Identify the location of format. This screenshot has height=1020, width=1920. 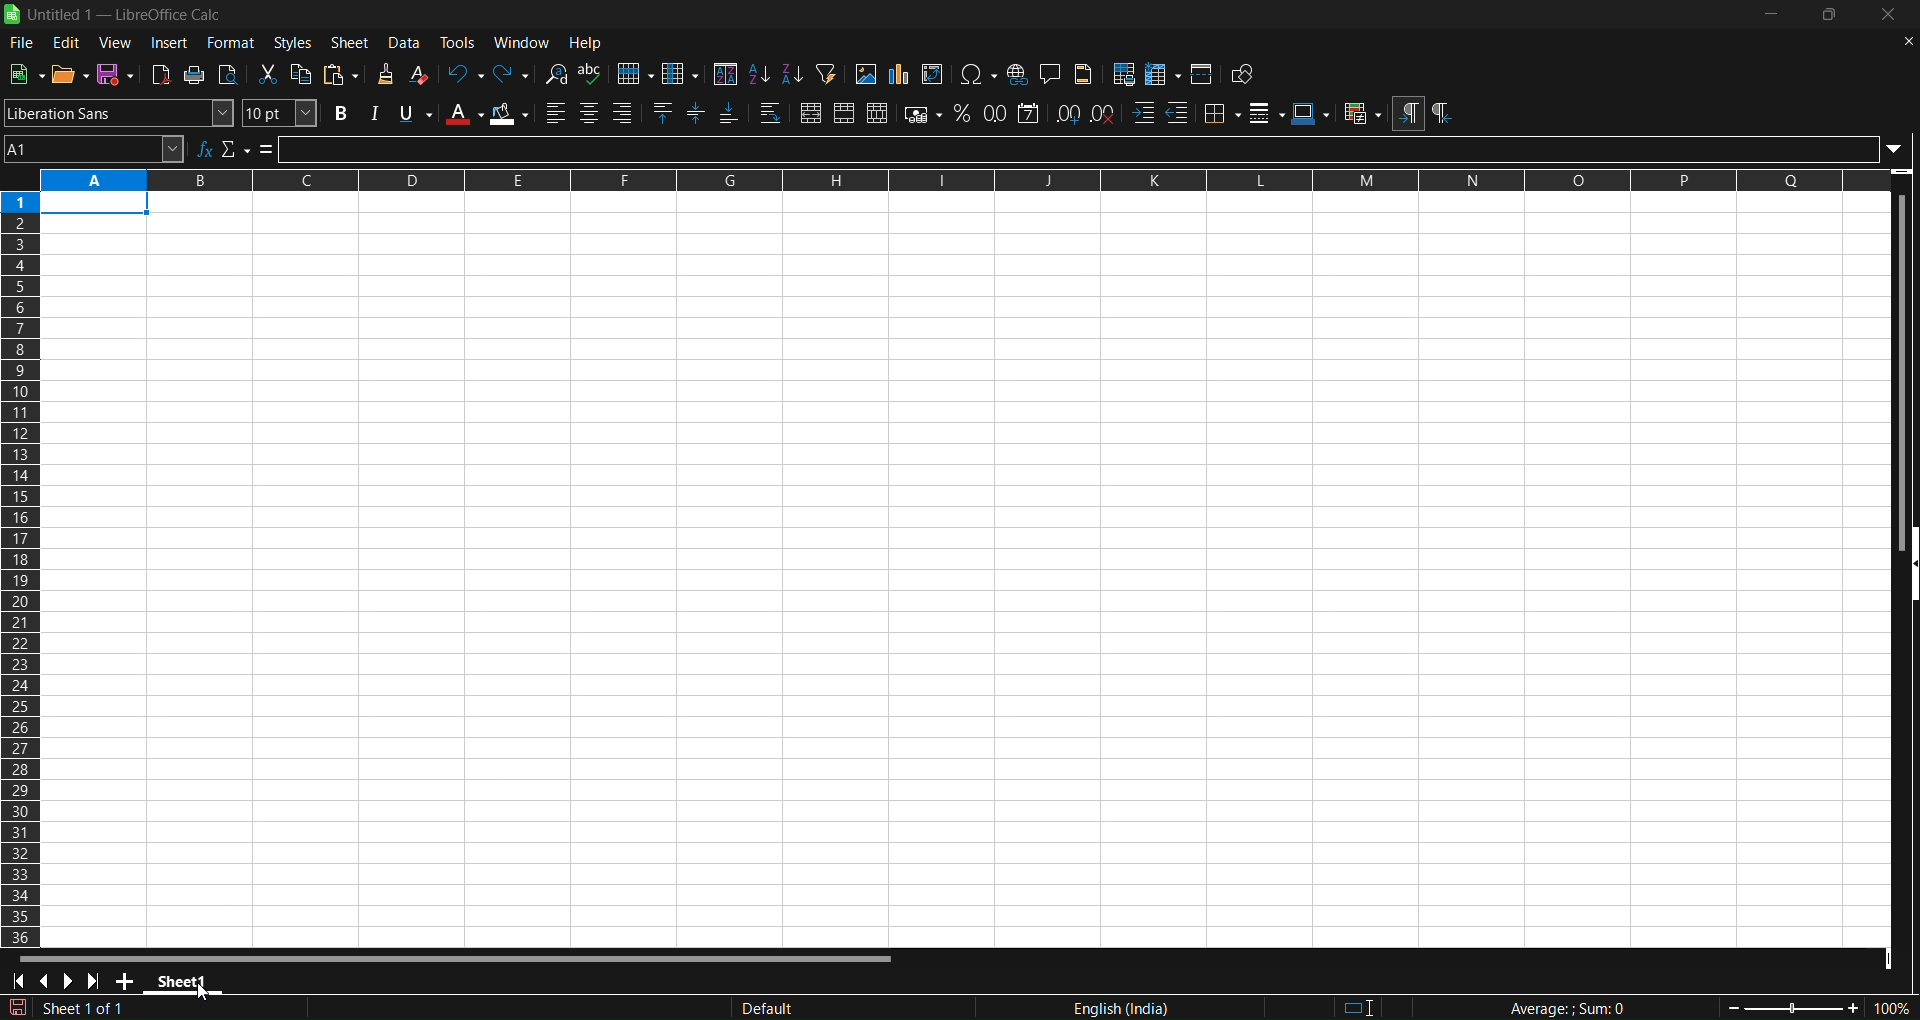
(231, 42).